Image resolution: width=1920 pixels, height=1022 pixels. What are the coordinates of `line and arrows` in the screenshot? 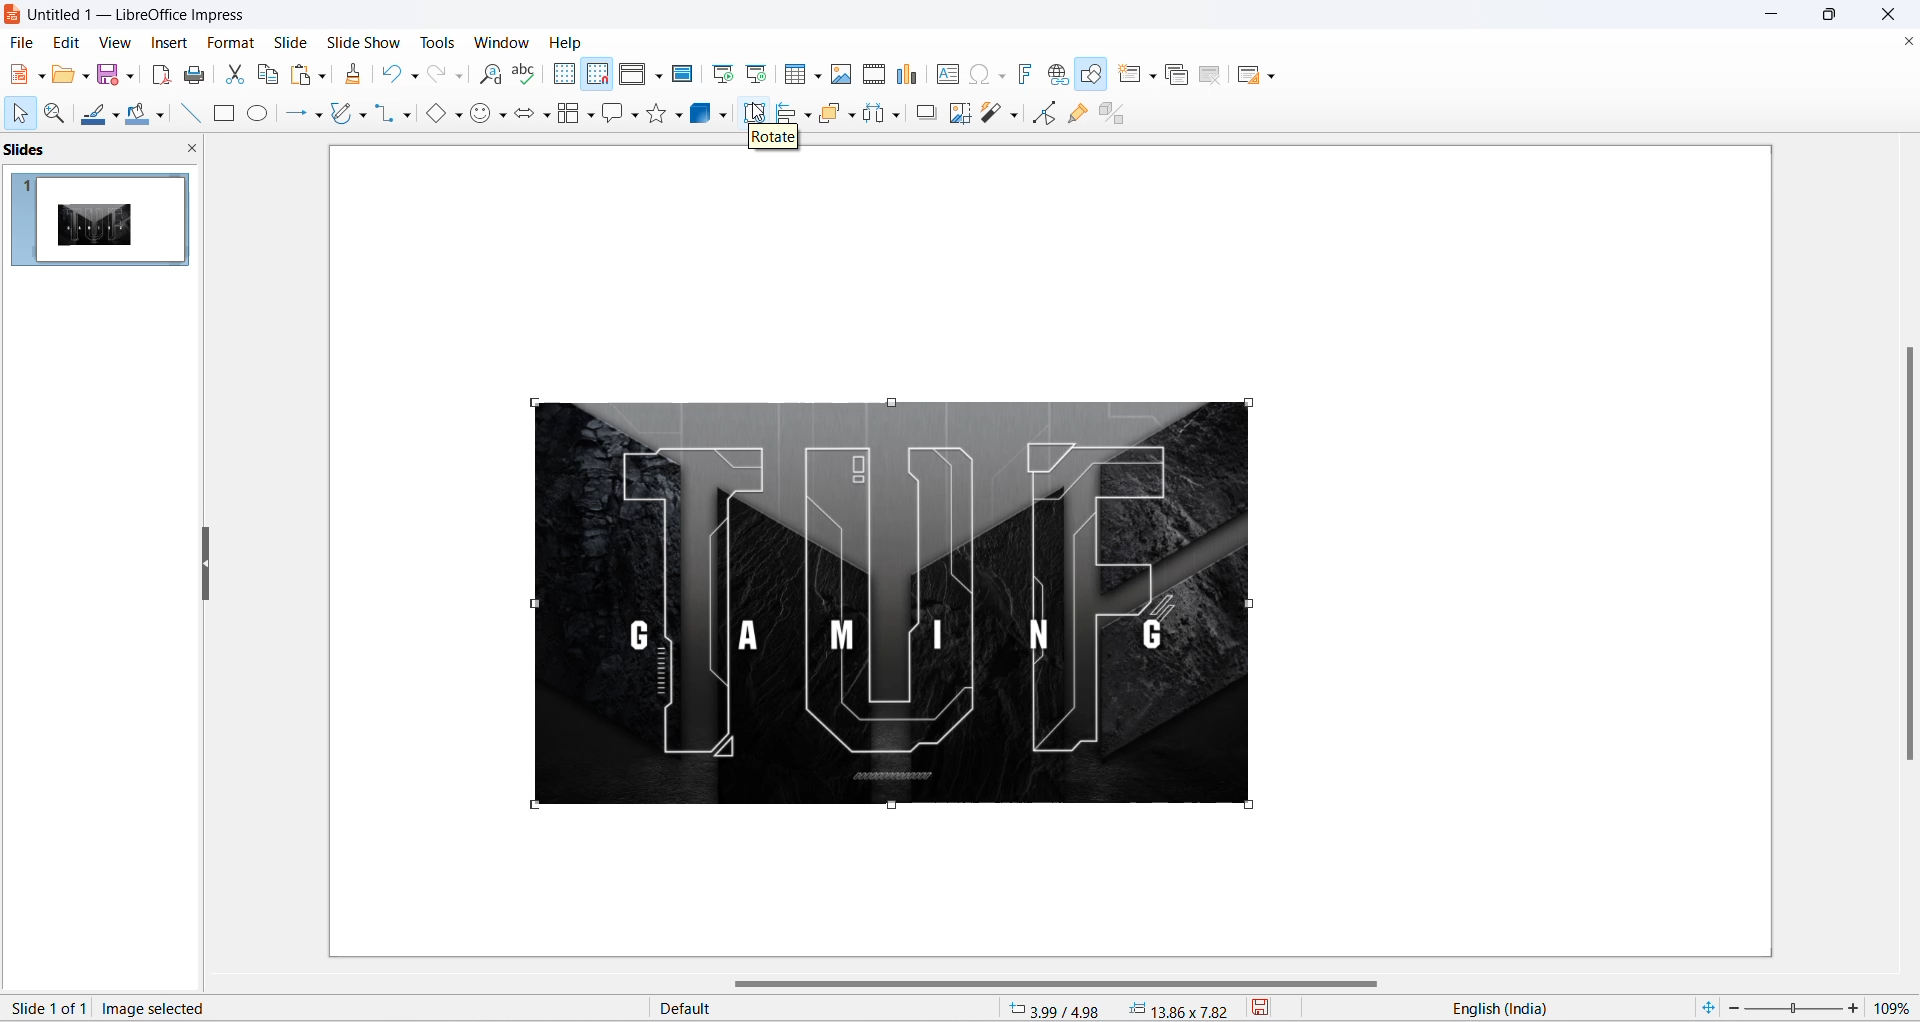 It's located at (292, 114).